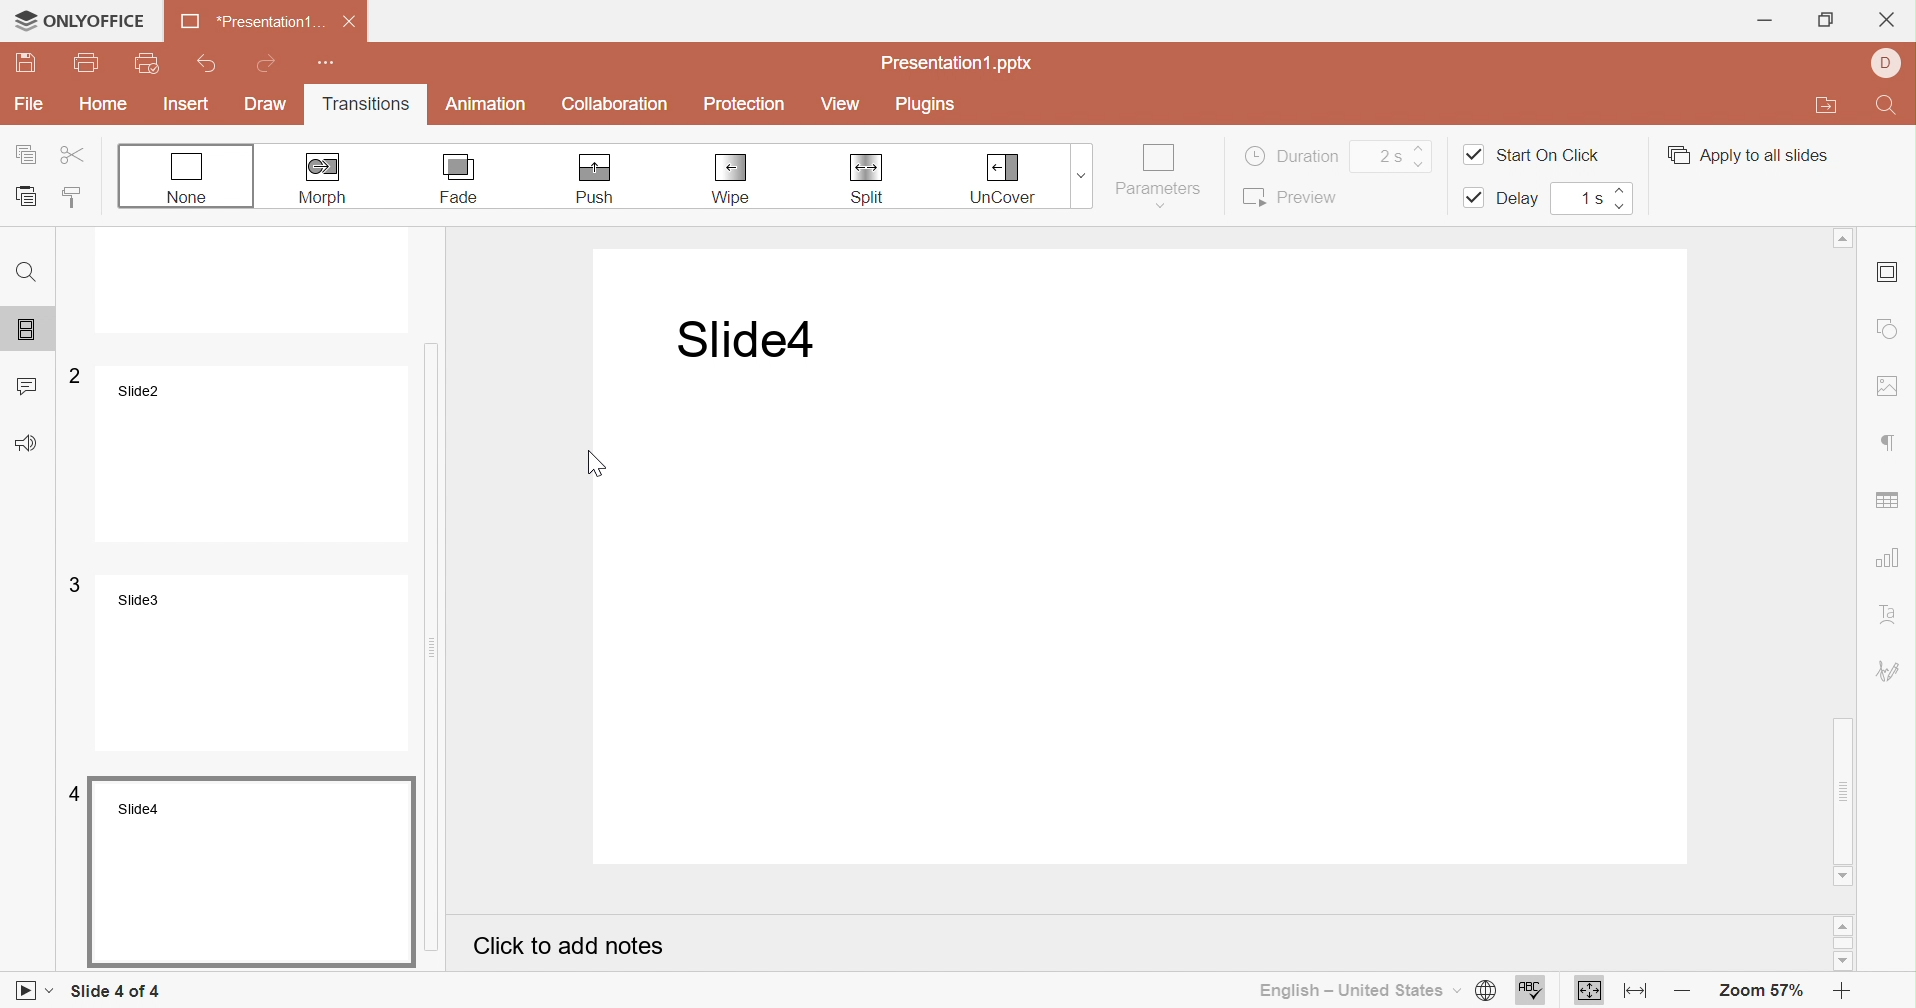 This screenshot has height=1008, width=1916. What do you see at coordinates (28, 279) in the screenshot?
I see `Find` at bounding box center [28, 279].